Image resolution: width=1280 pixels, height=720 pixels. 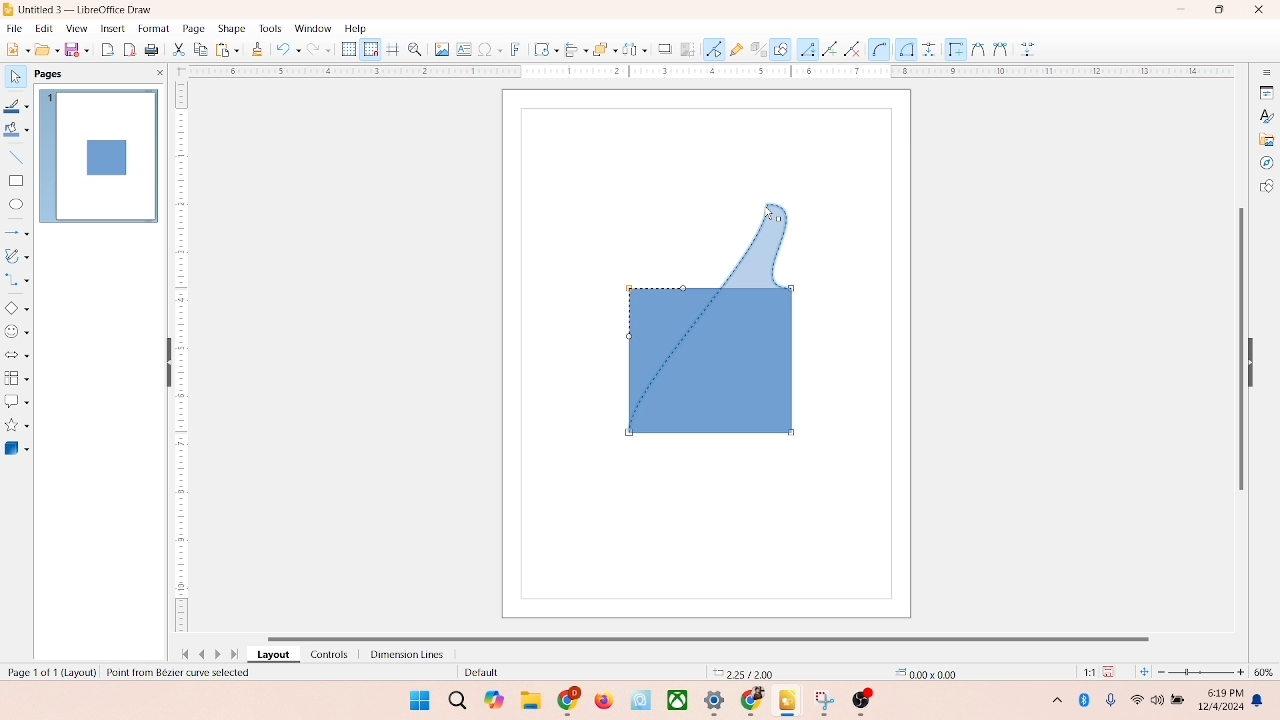 I want to click on default, so click(x=465, y=673).